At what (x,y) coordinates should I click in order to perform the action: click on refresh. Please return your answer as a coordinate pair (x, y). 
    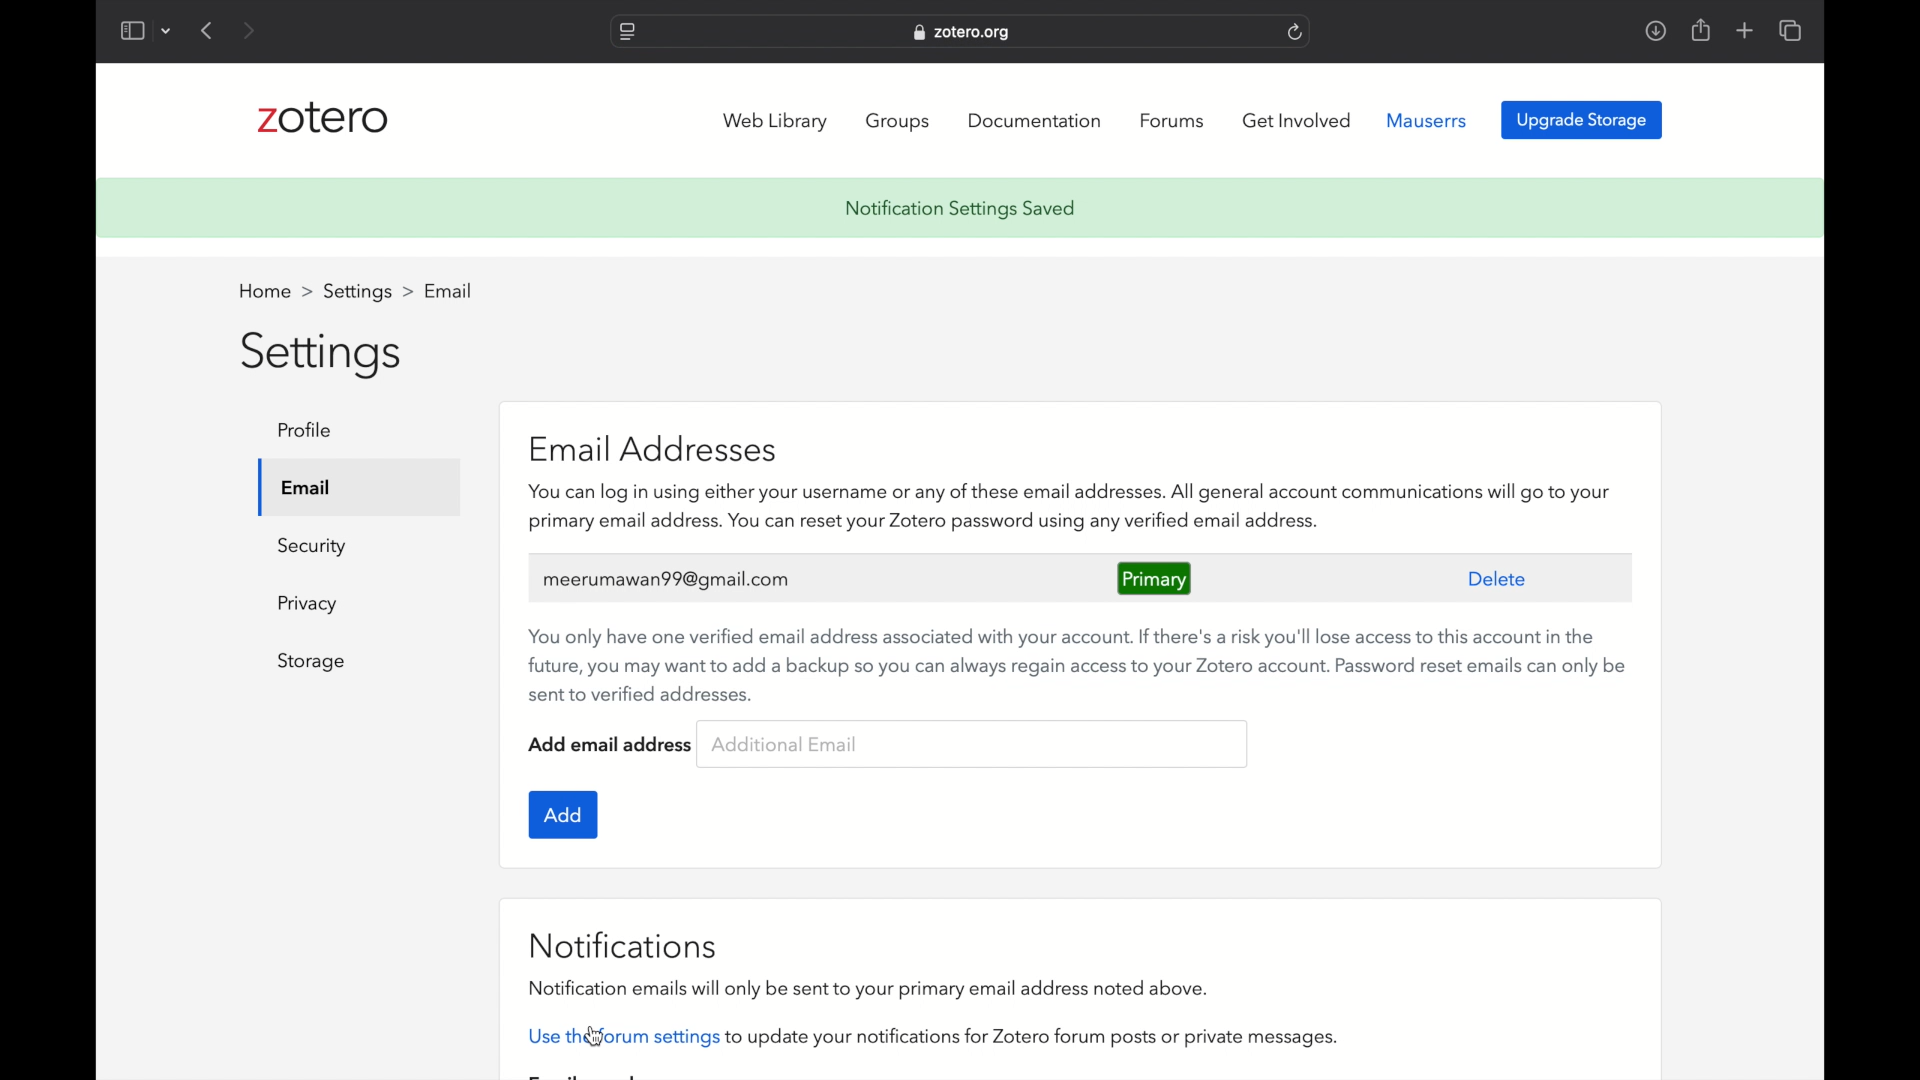
    Looking at the image, I should click on (1296, 32).